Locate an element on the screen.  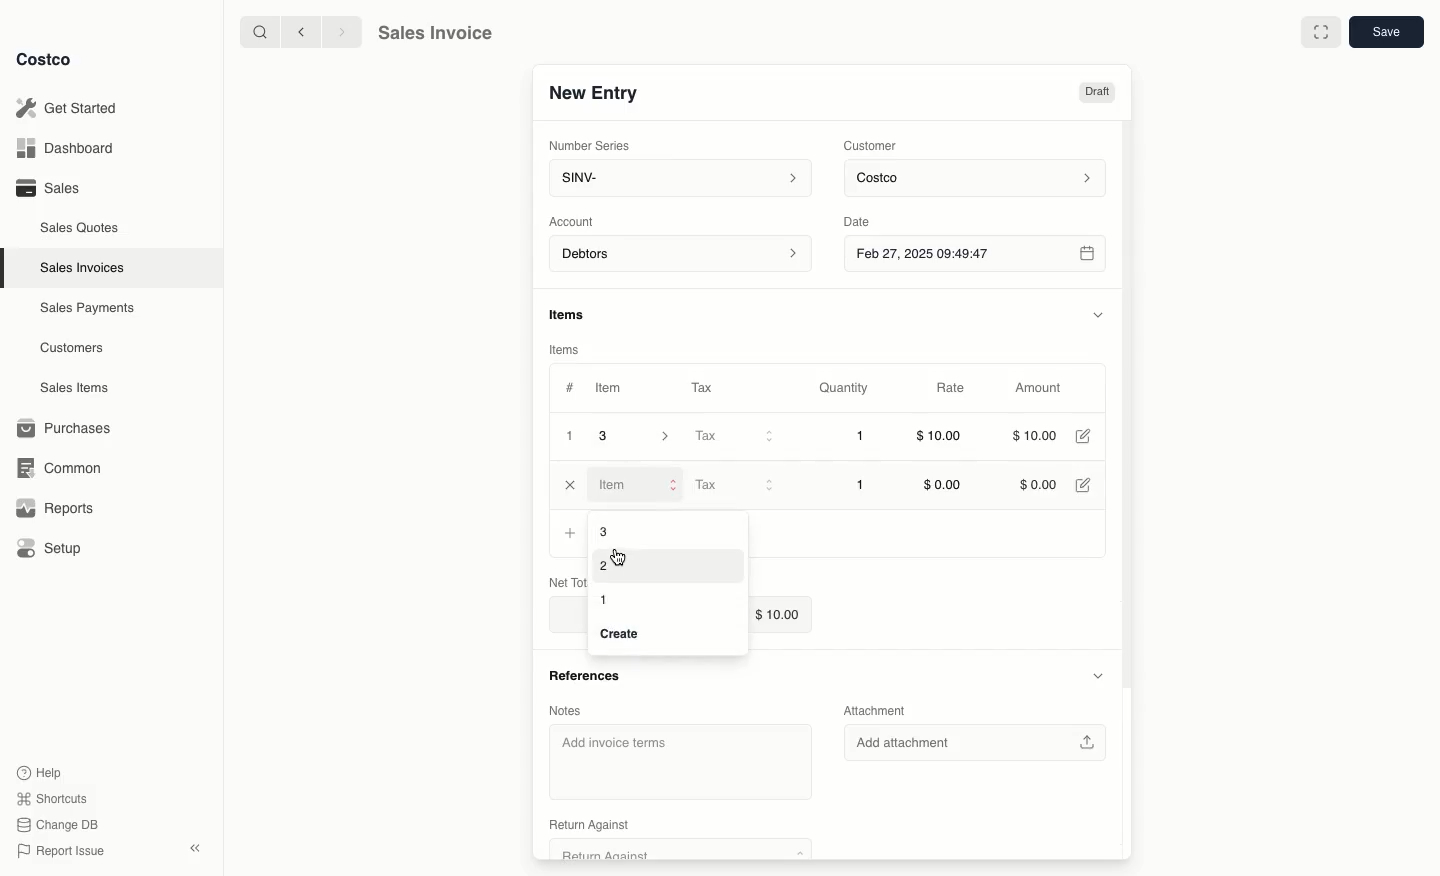
Report Issue is located at coordinates (61, 851).